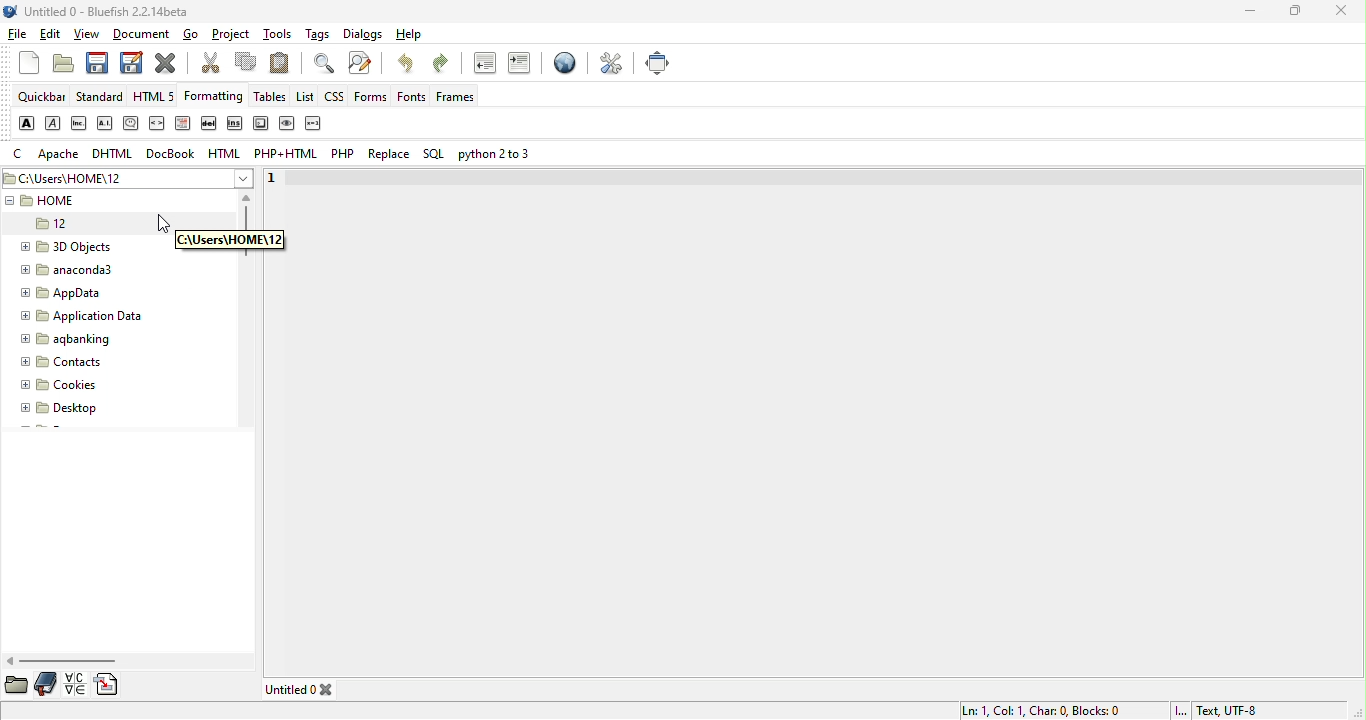  I want to click on variable, so click(313, 123).